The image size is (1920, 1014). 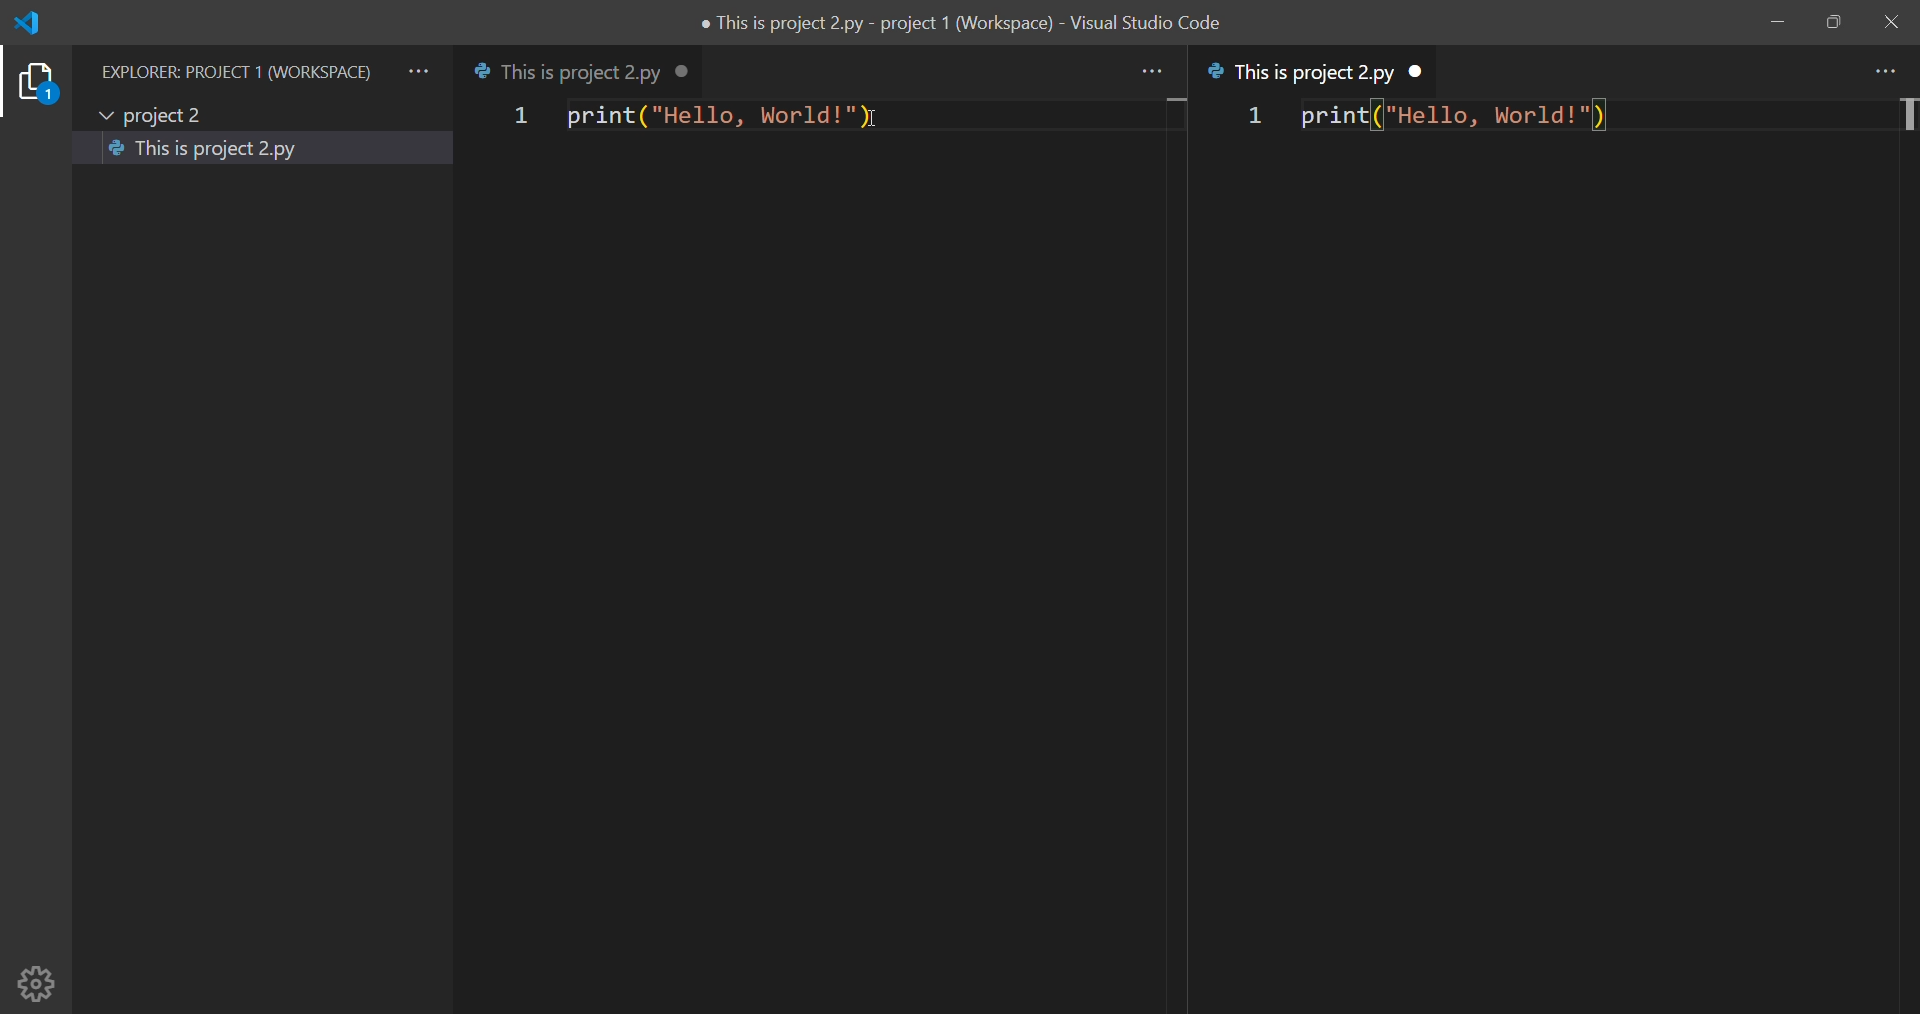 I want to click on This is project 2.py - project 1 (Workspace) - Visual Studio Code, so click(x=964, y=22).